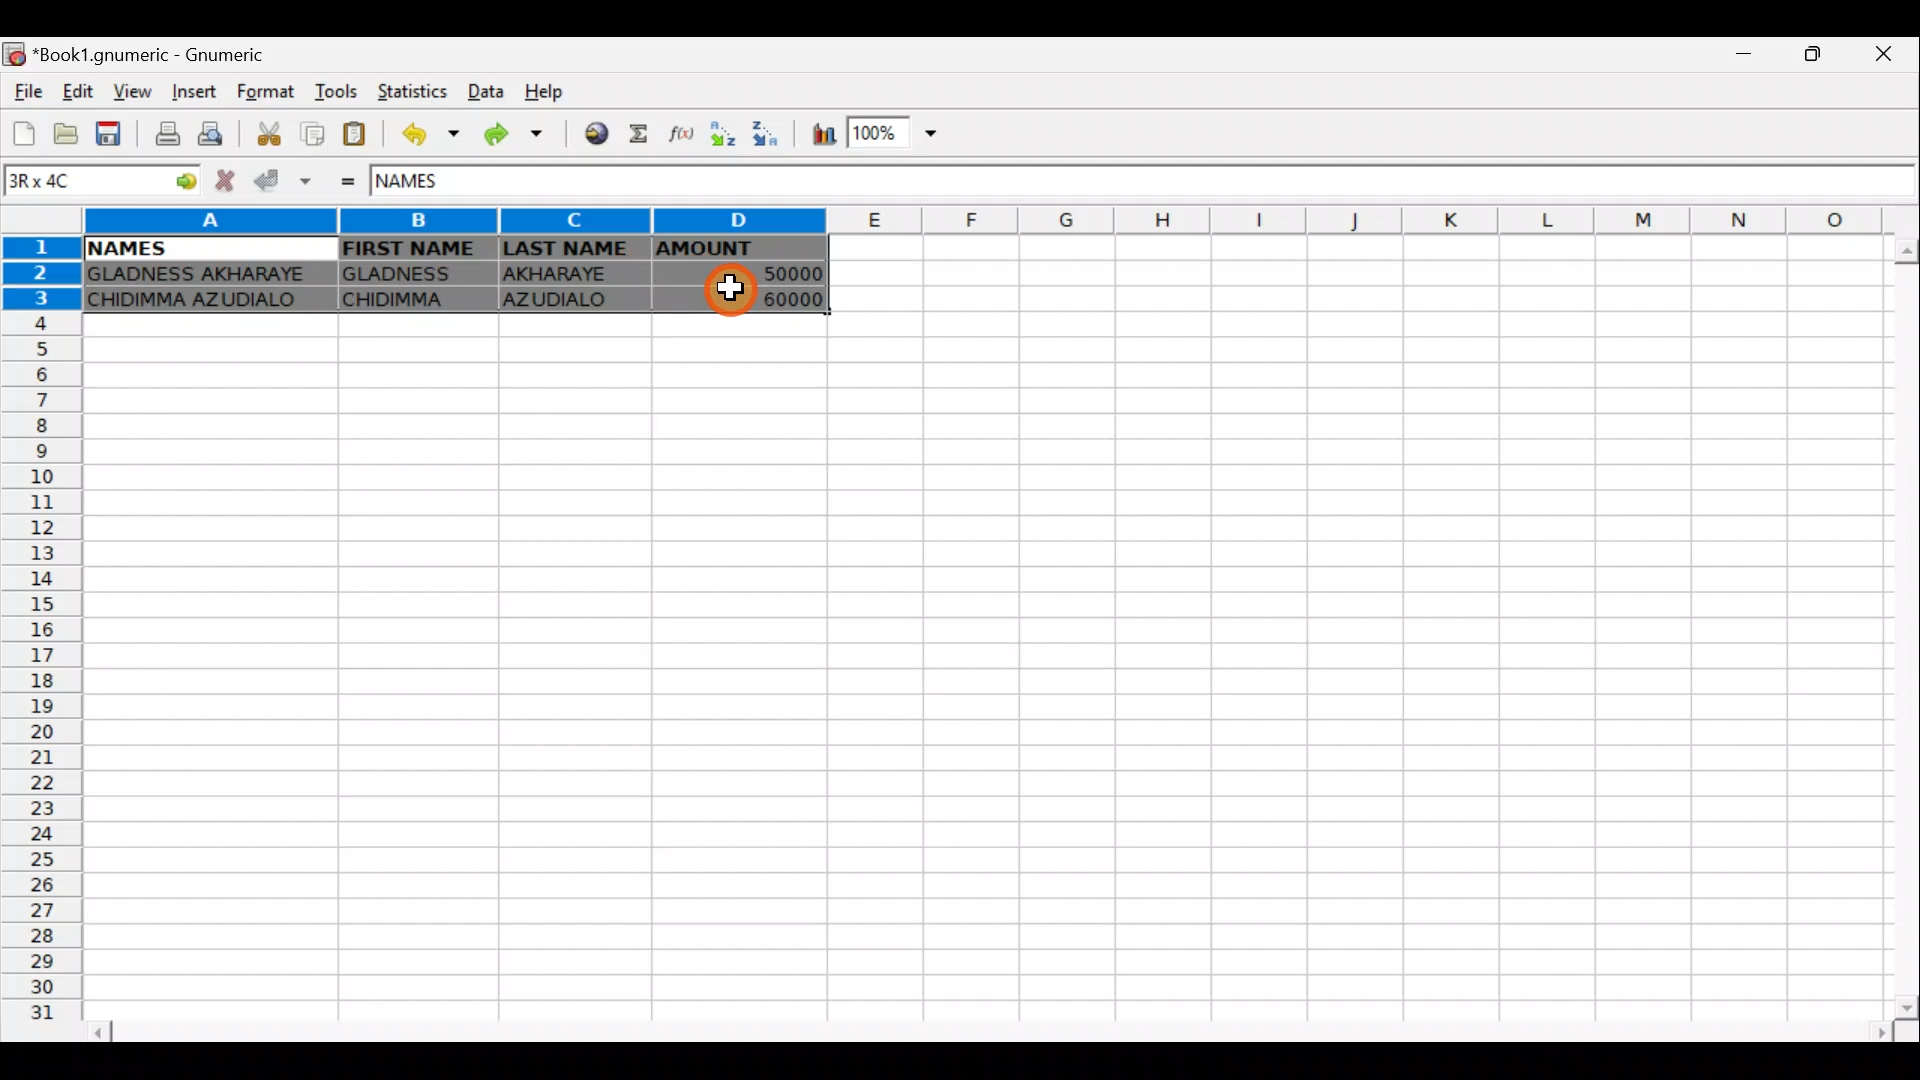 The image size is (1920, 1080). I want to click on Cells, so click(972, 667).